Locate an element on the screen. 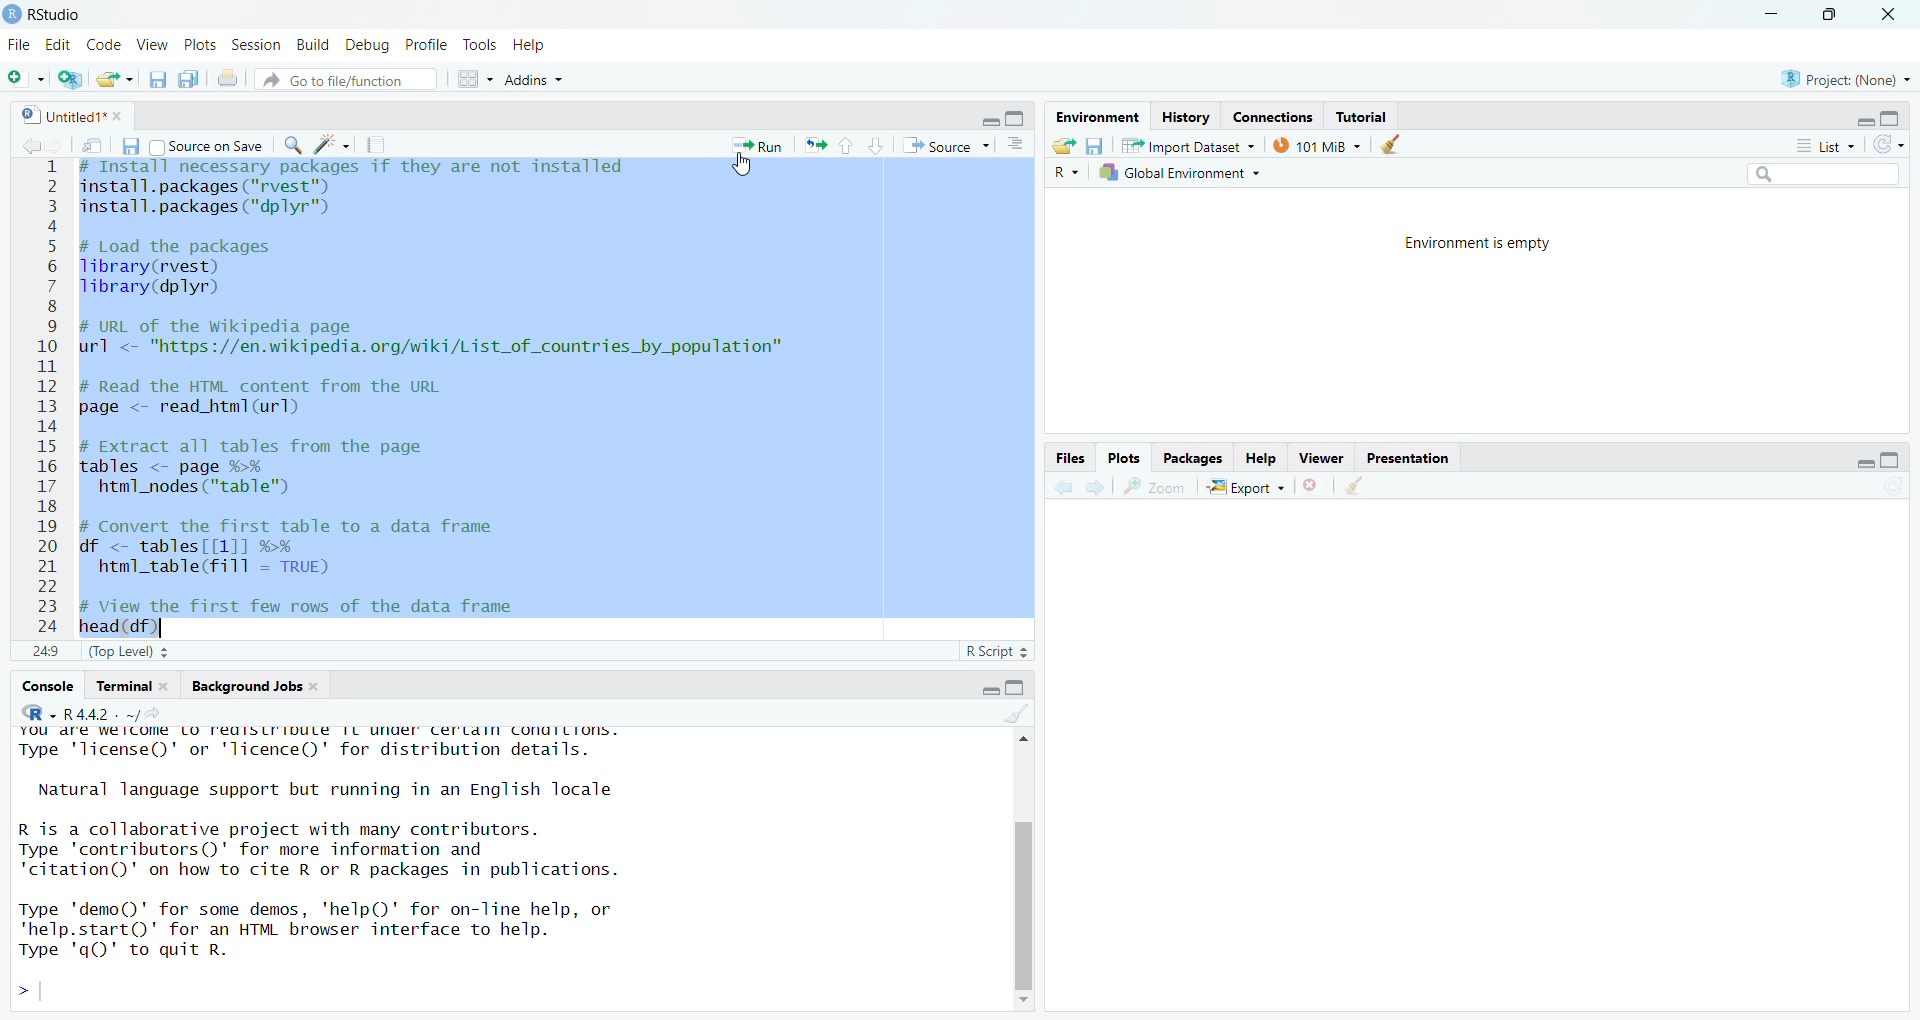  refresh is located at coordinates (1892, 485).